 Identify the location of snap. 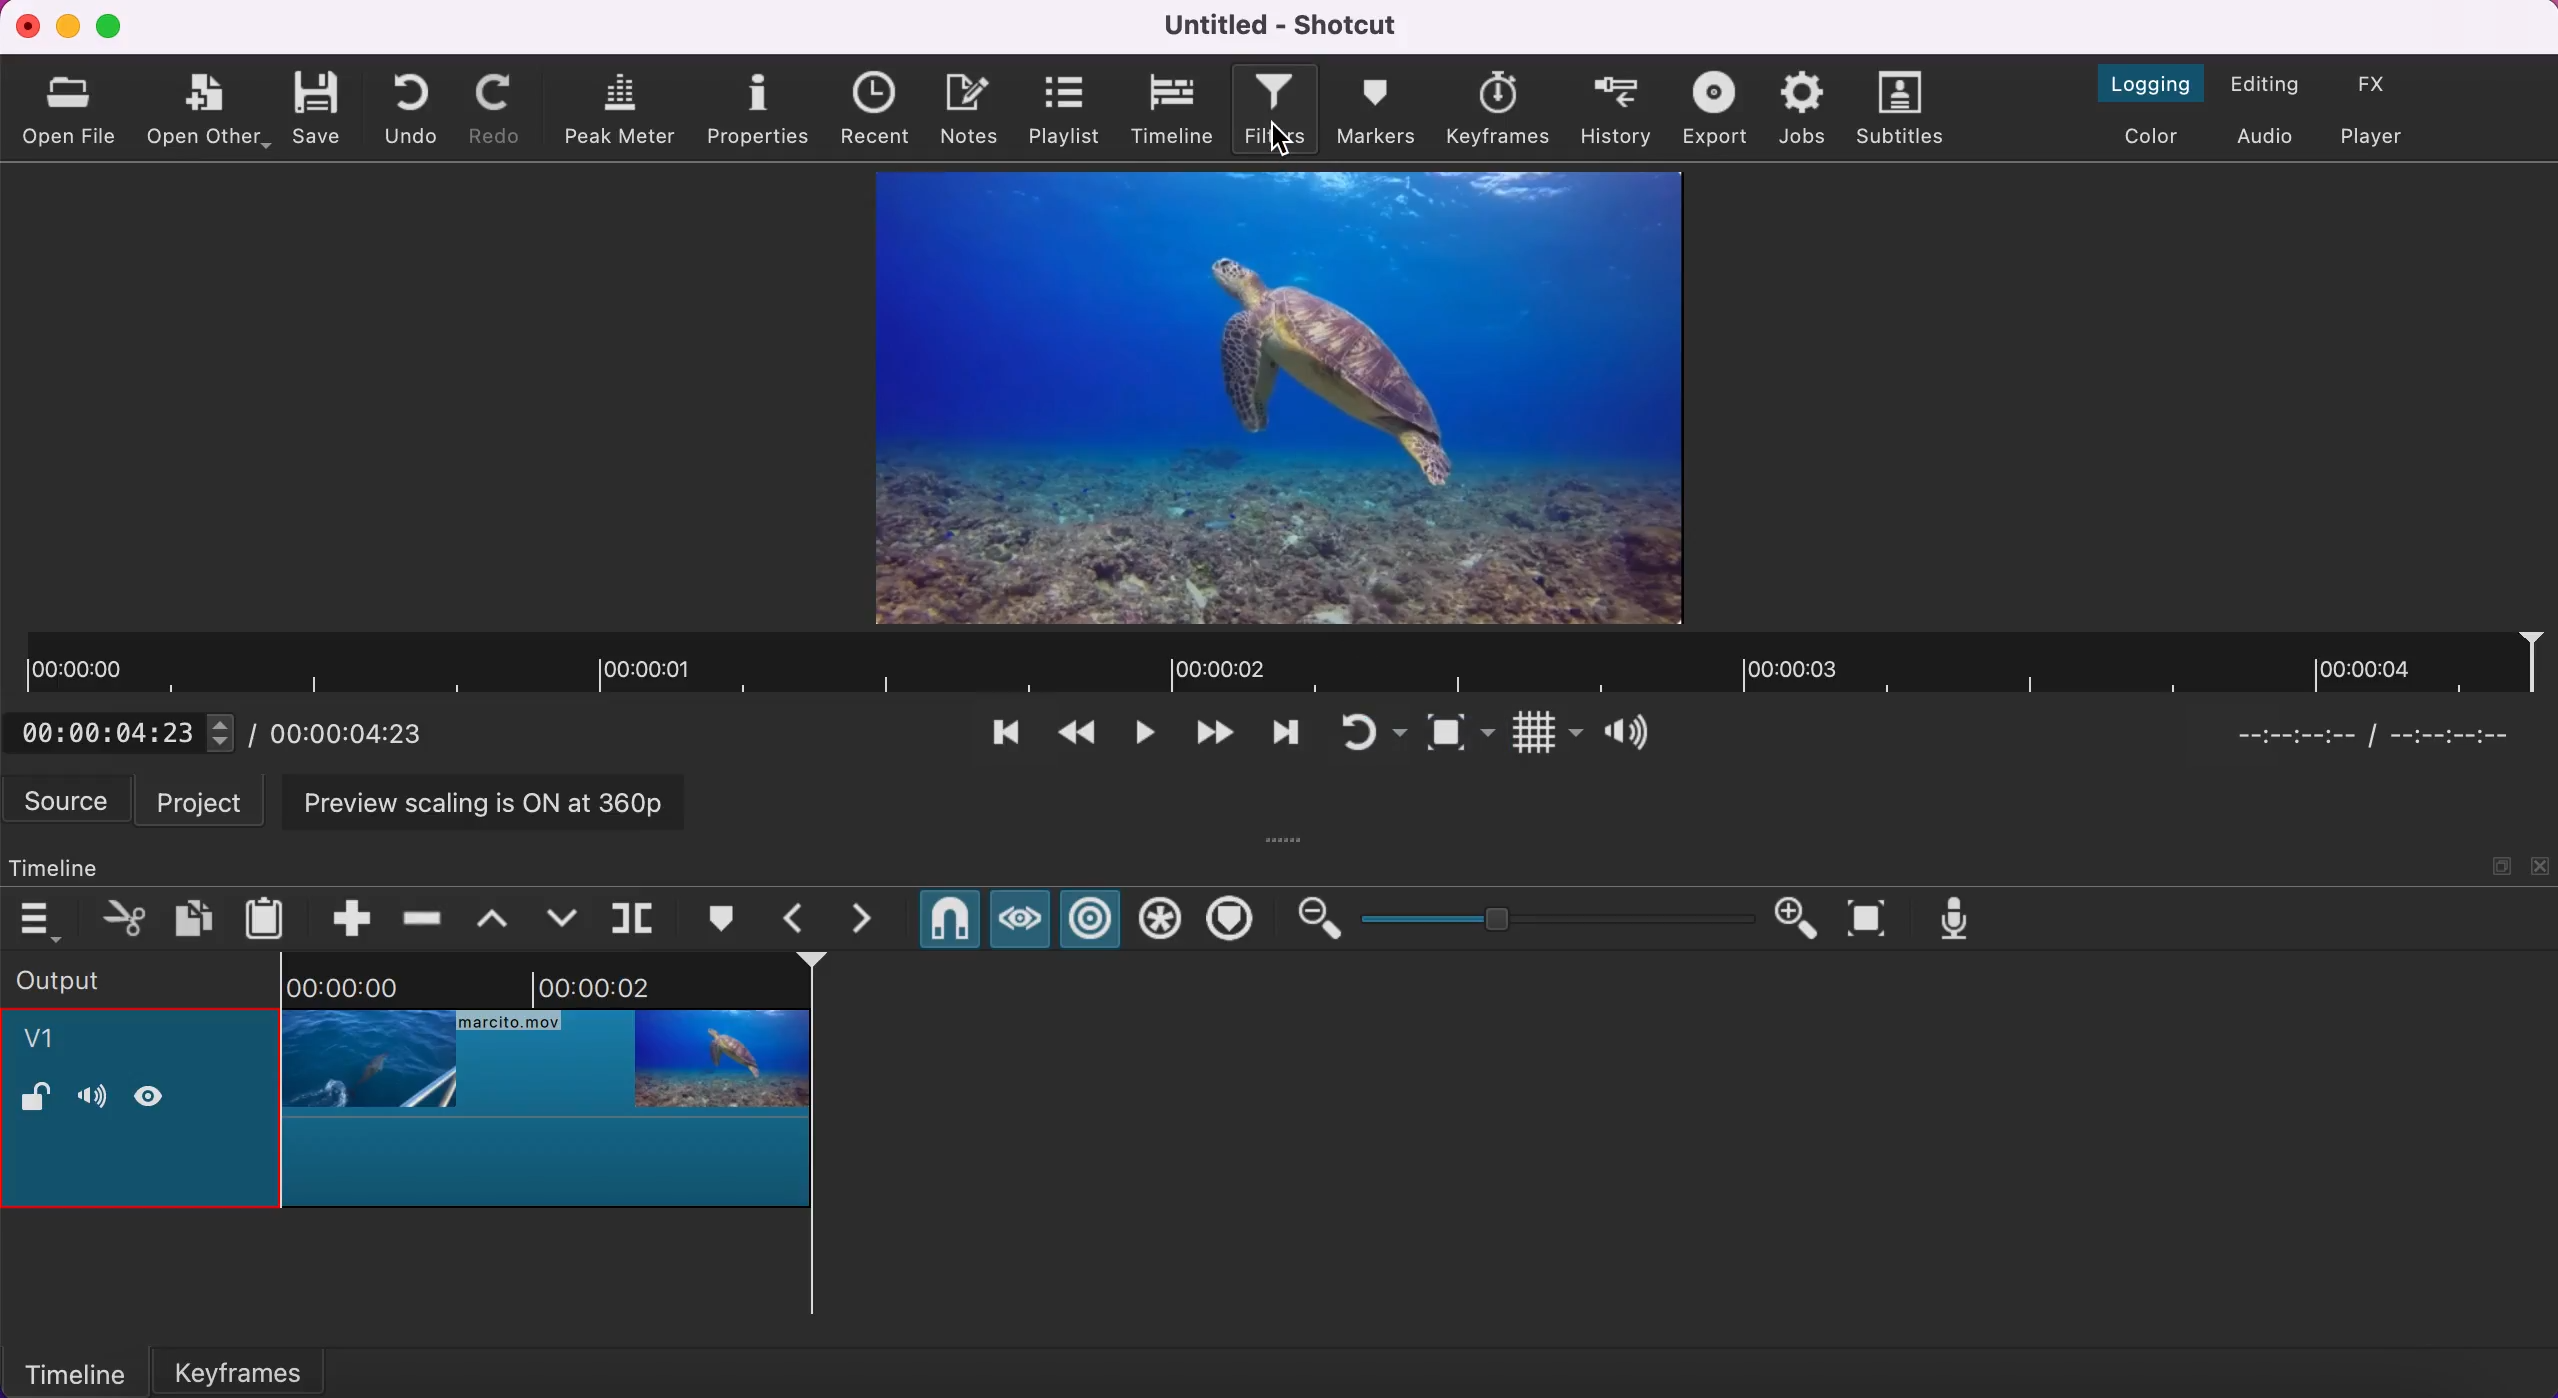
(948, 923).